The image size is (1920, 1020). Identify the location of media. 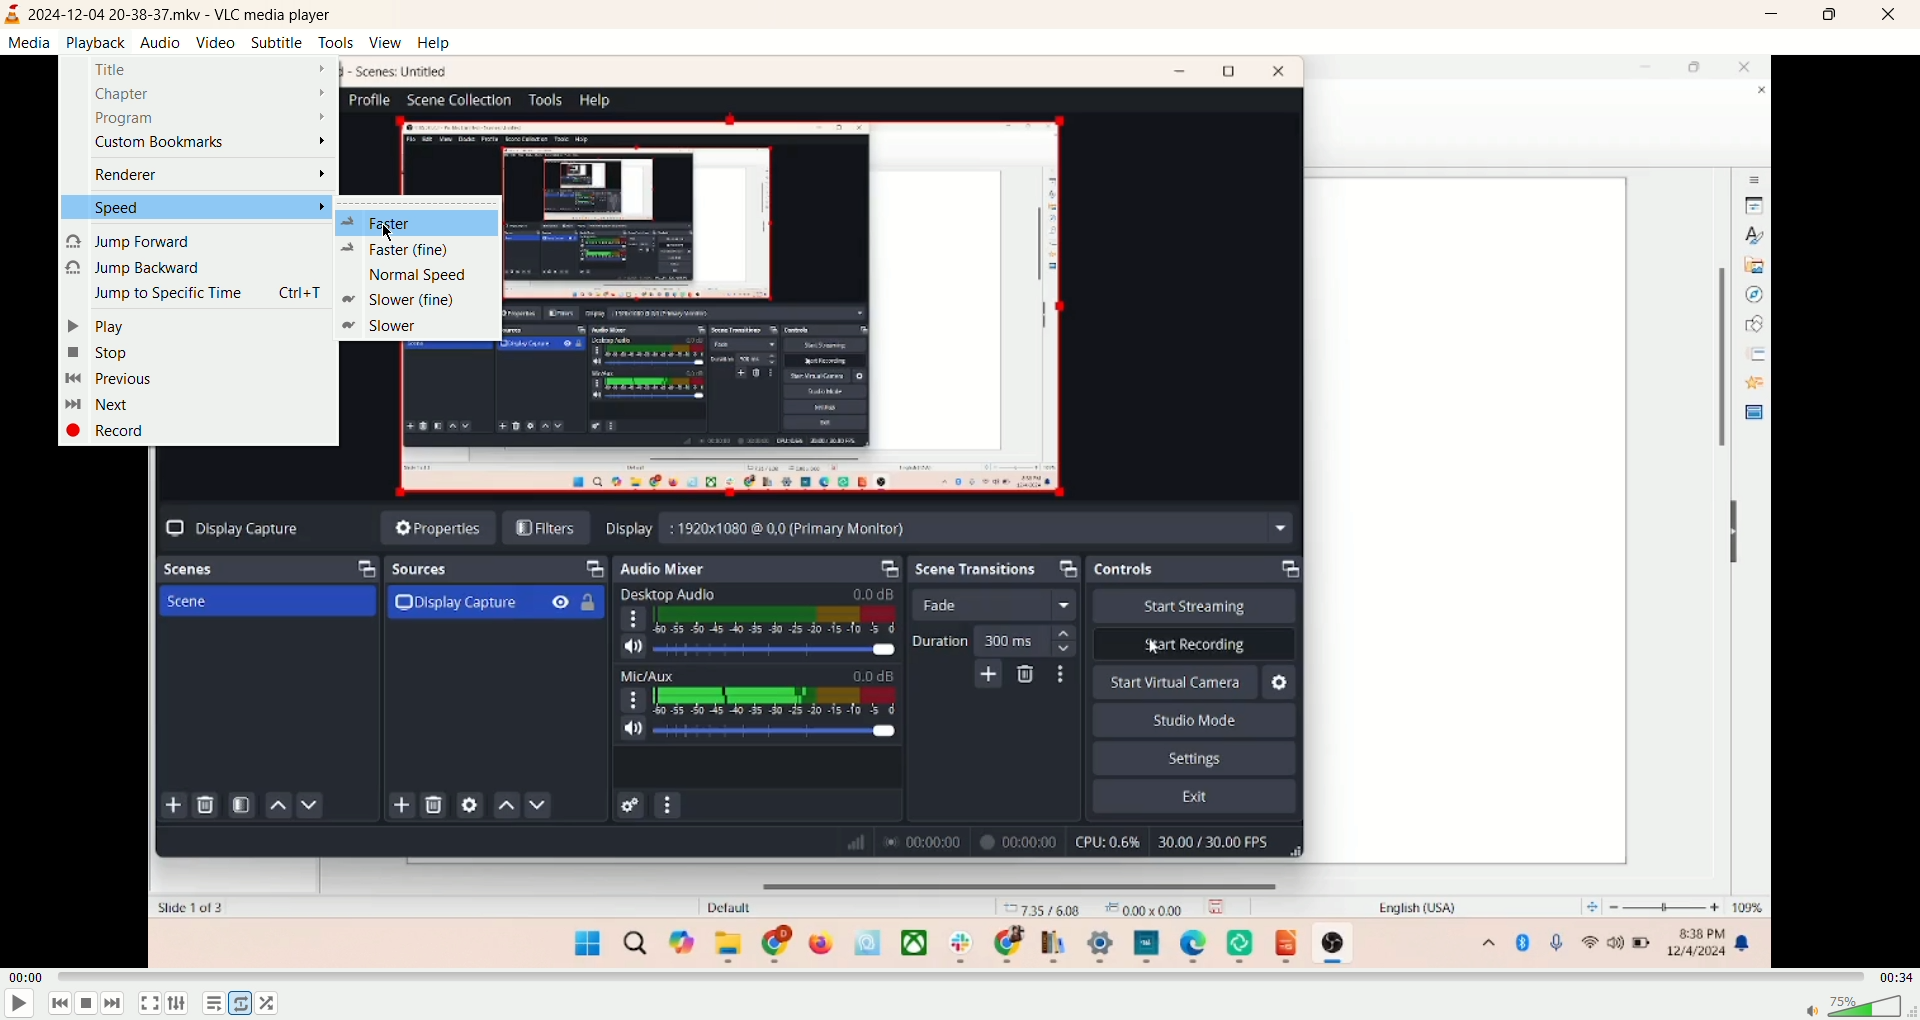
(29, 44).